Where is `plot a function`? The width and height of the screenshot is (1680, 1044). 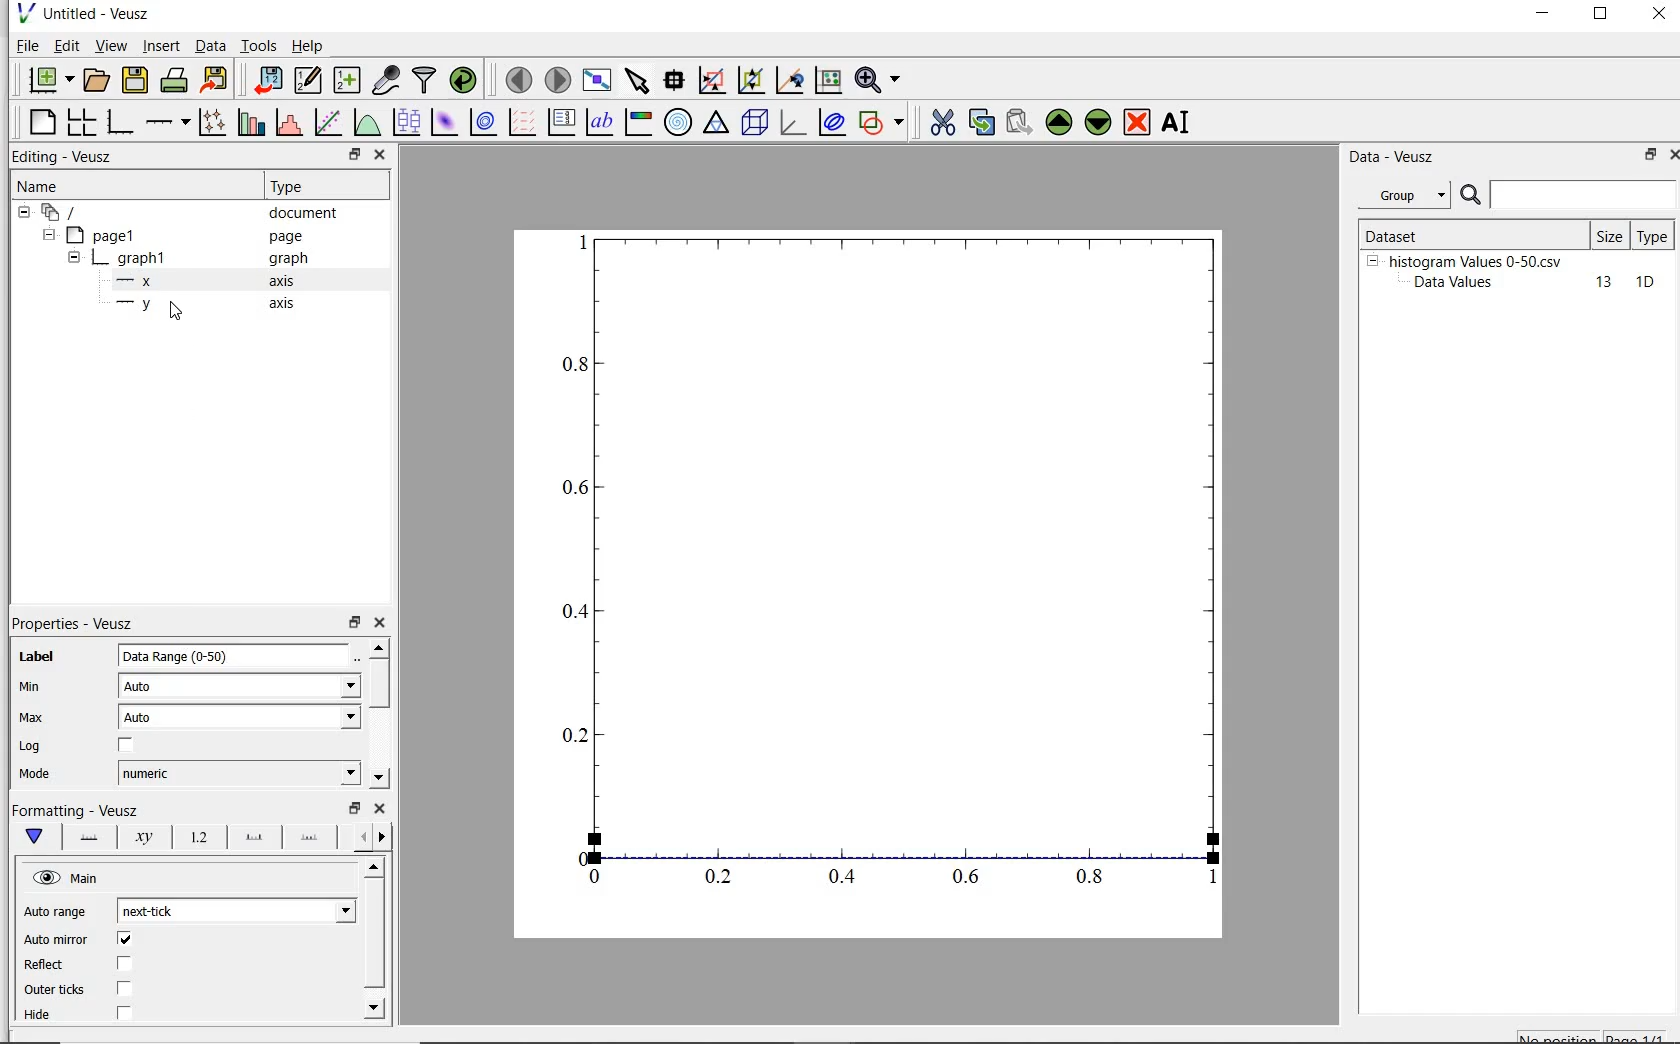
plot a function is located at coordinates (365, 122).